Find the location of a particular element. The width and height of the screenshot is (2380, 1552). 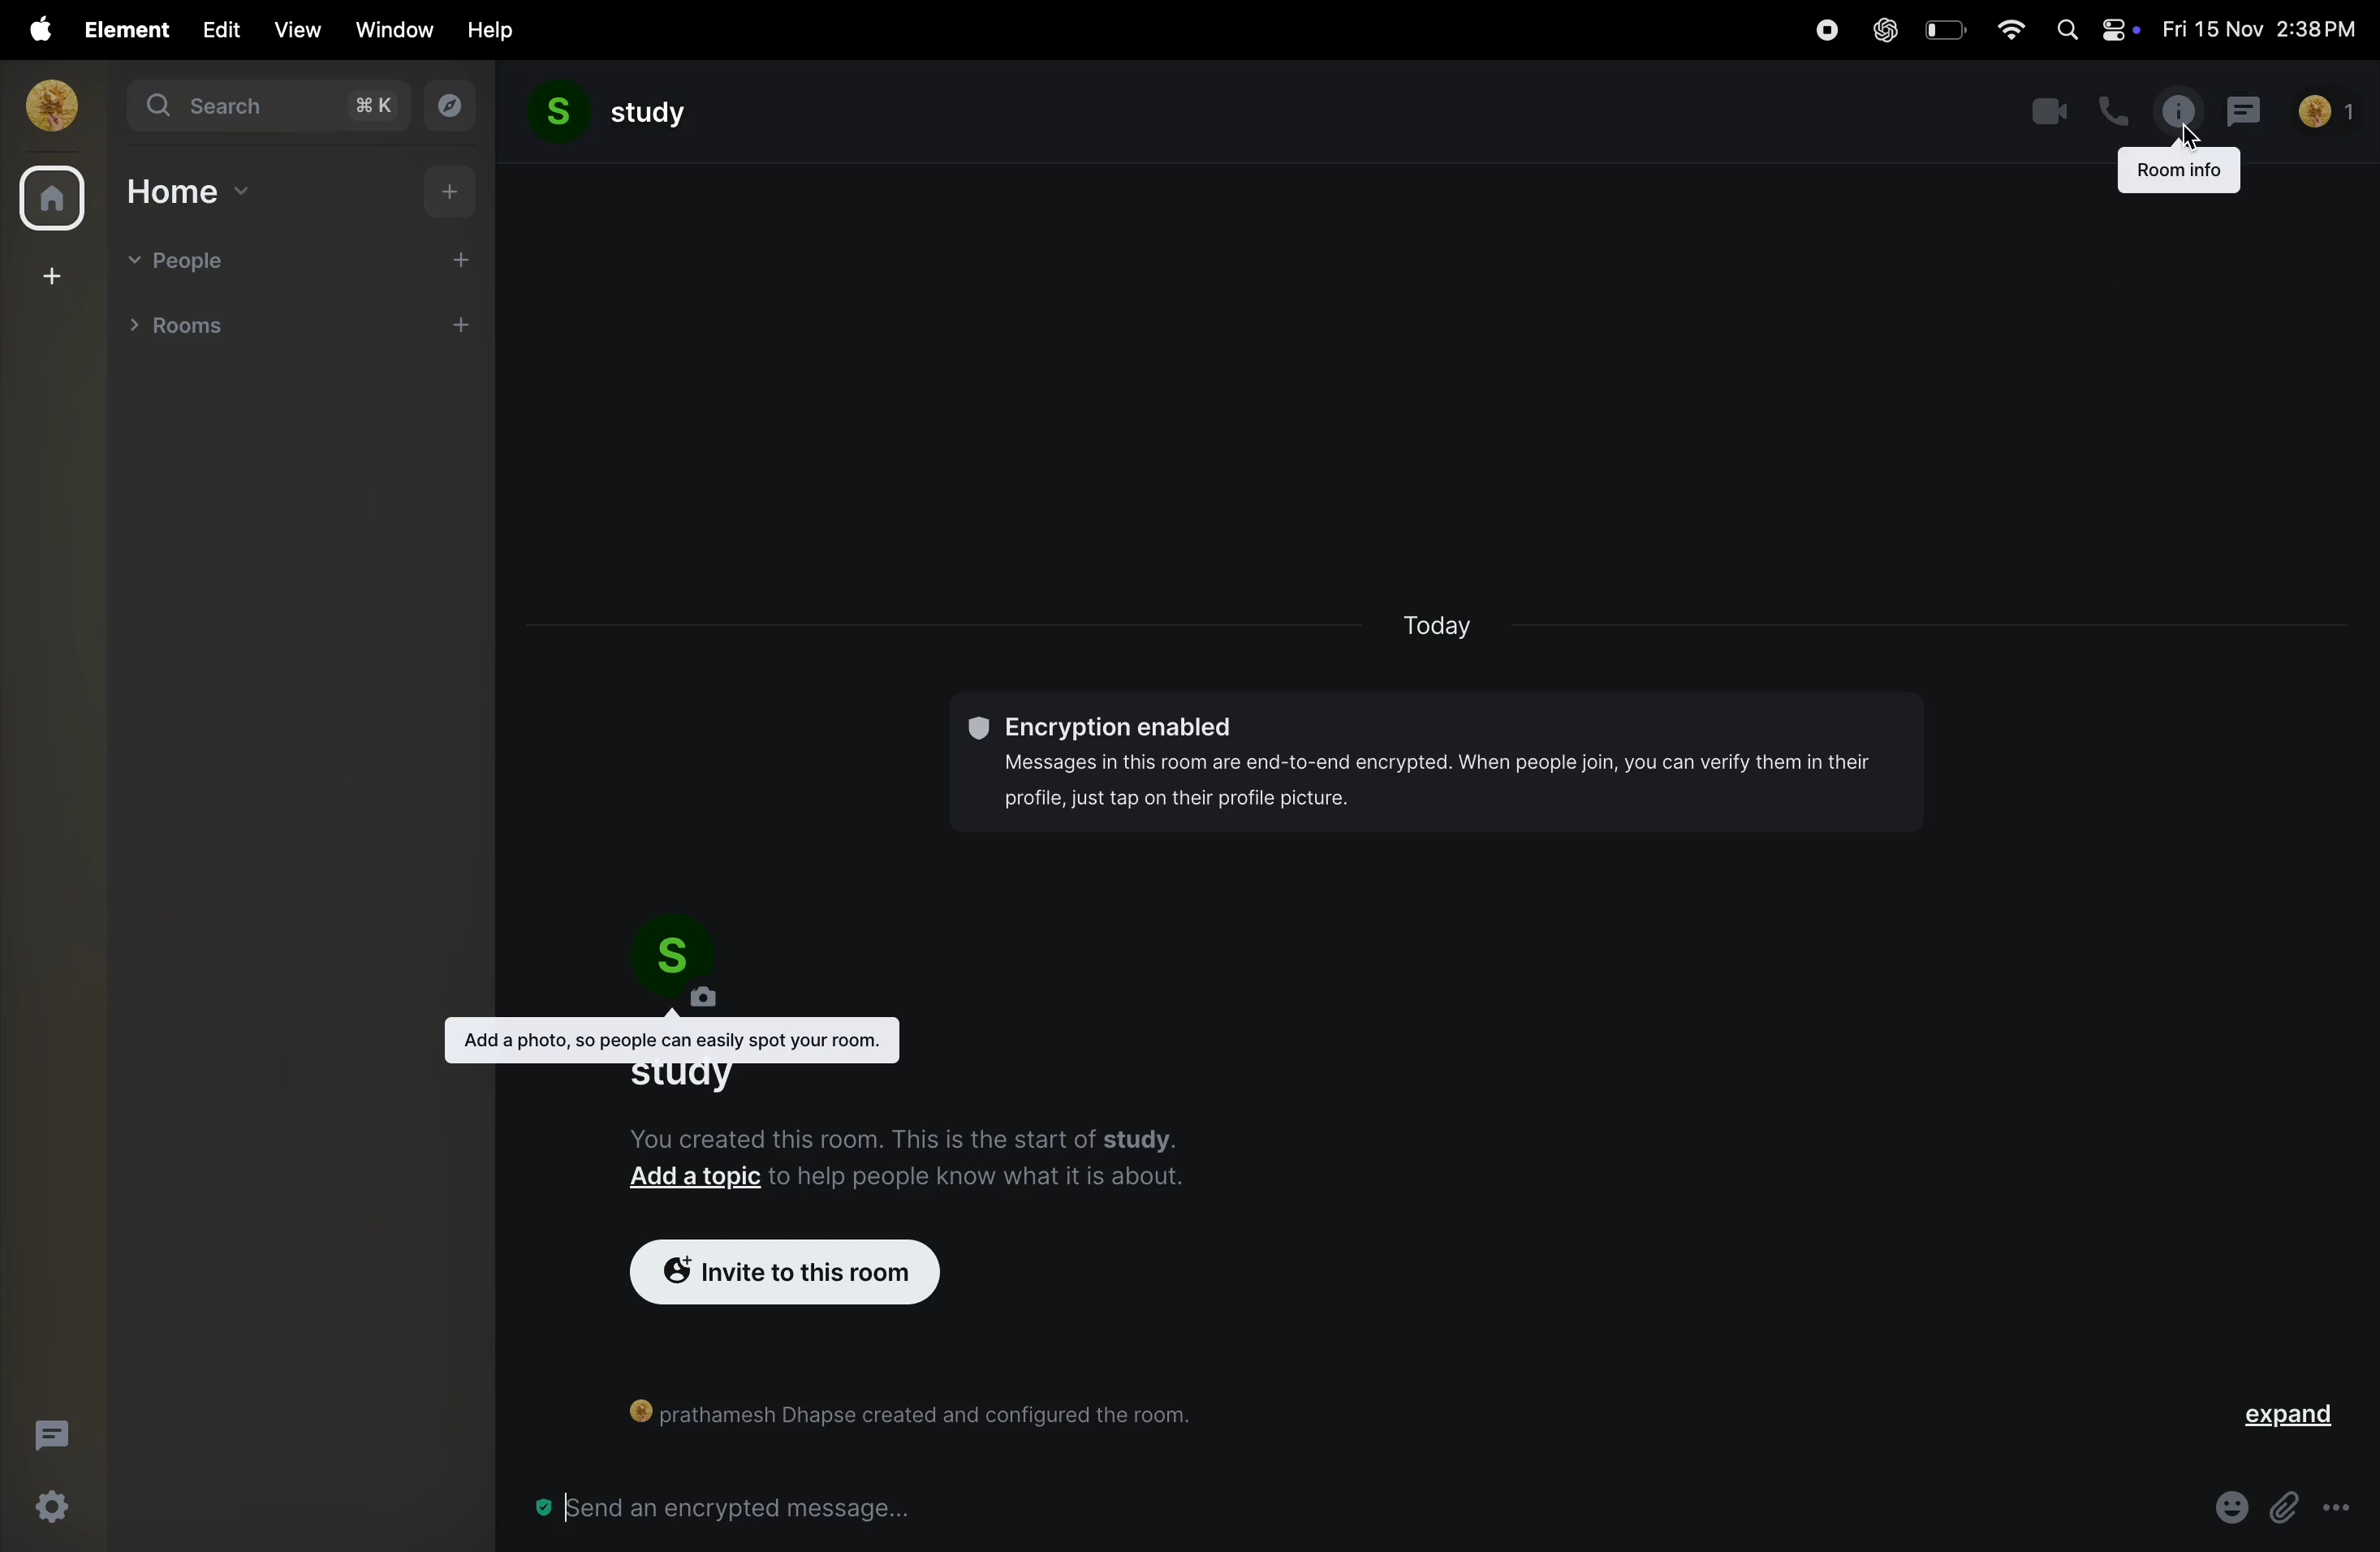

study is located at coordinates (610, 115).